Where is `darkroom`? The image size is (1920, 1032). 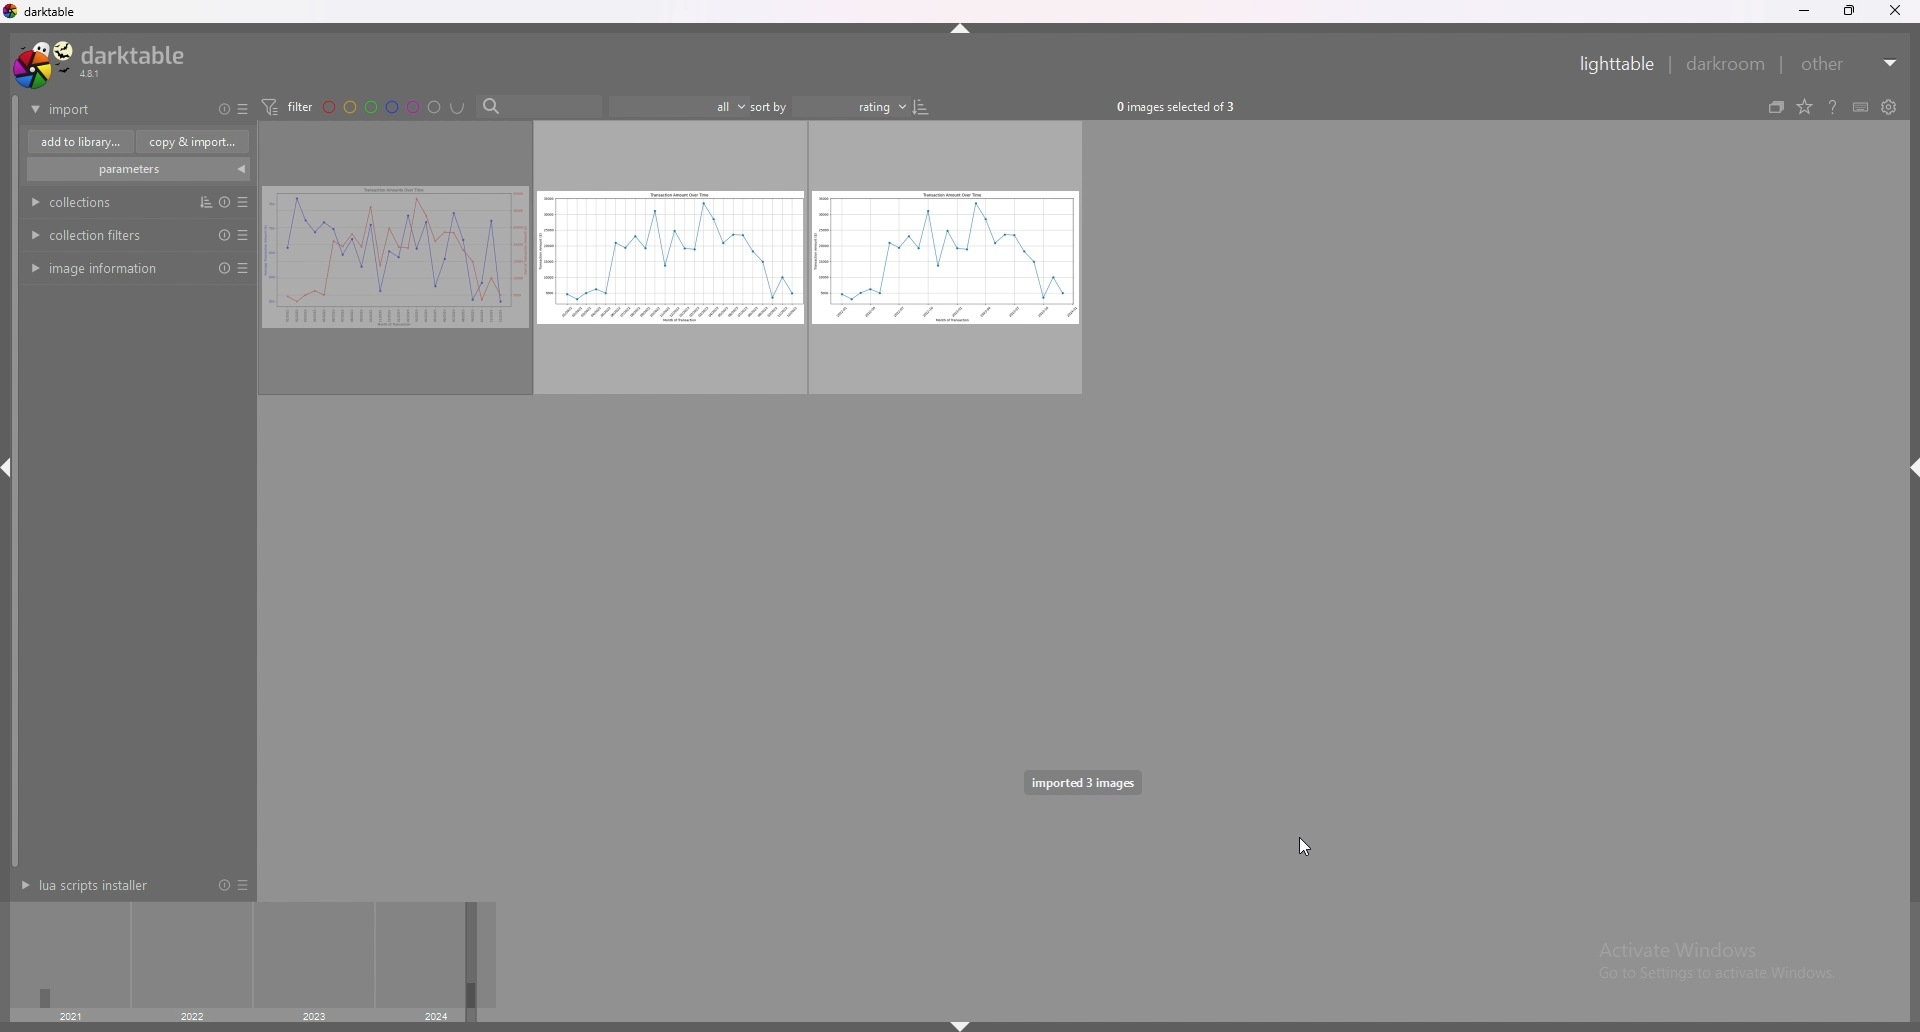
darkroom is located at coordinates (1727, 63).